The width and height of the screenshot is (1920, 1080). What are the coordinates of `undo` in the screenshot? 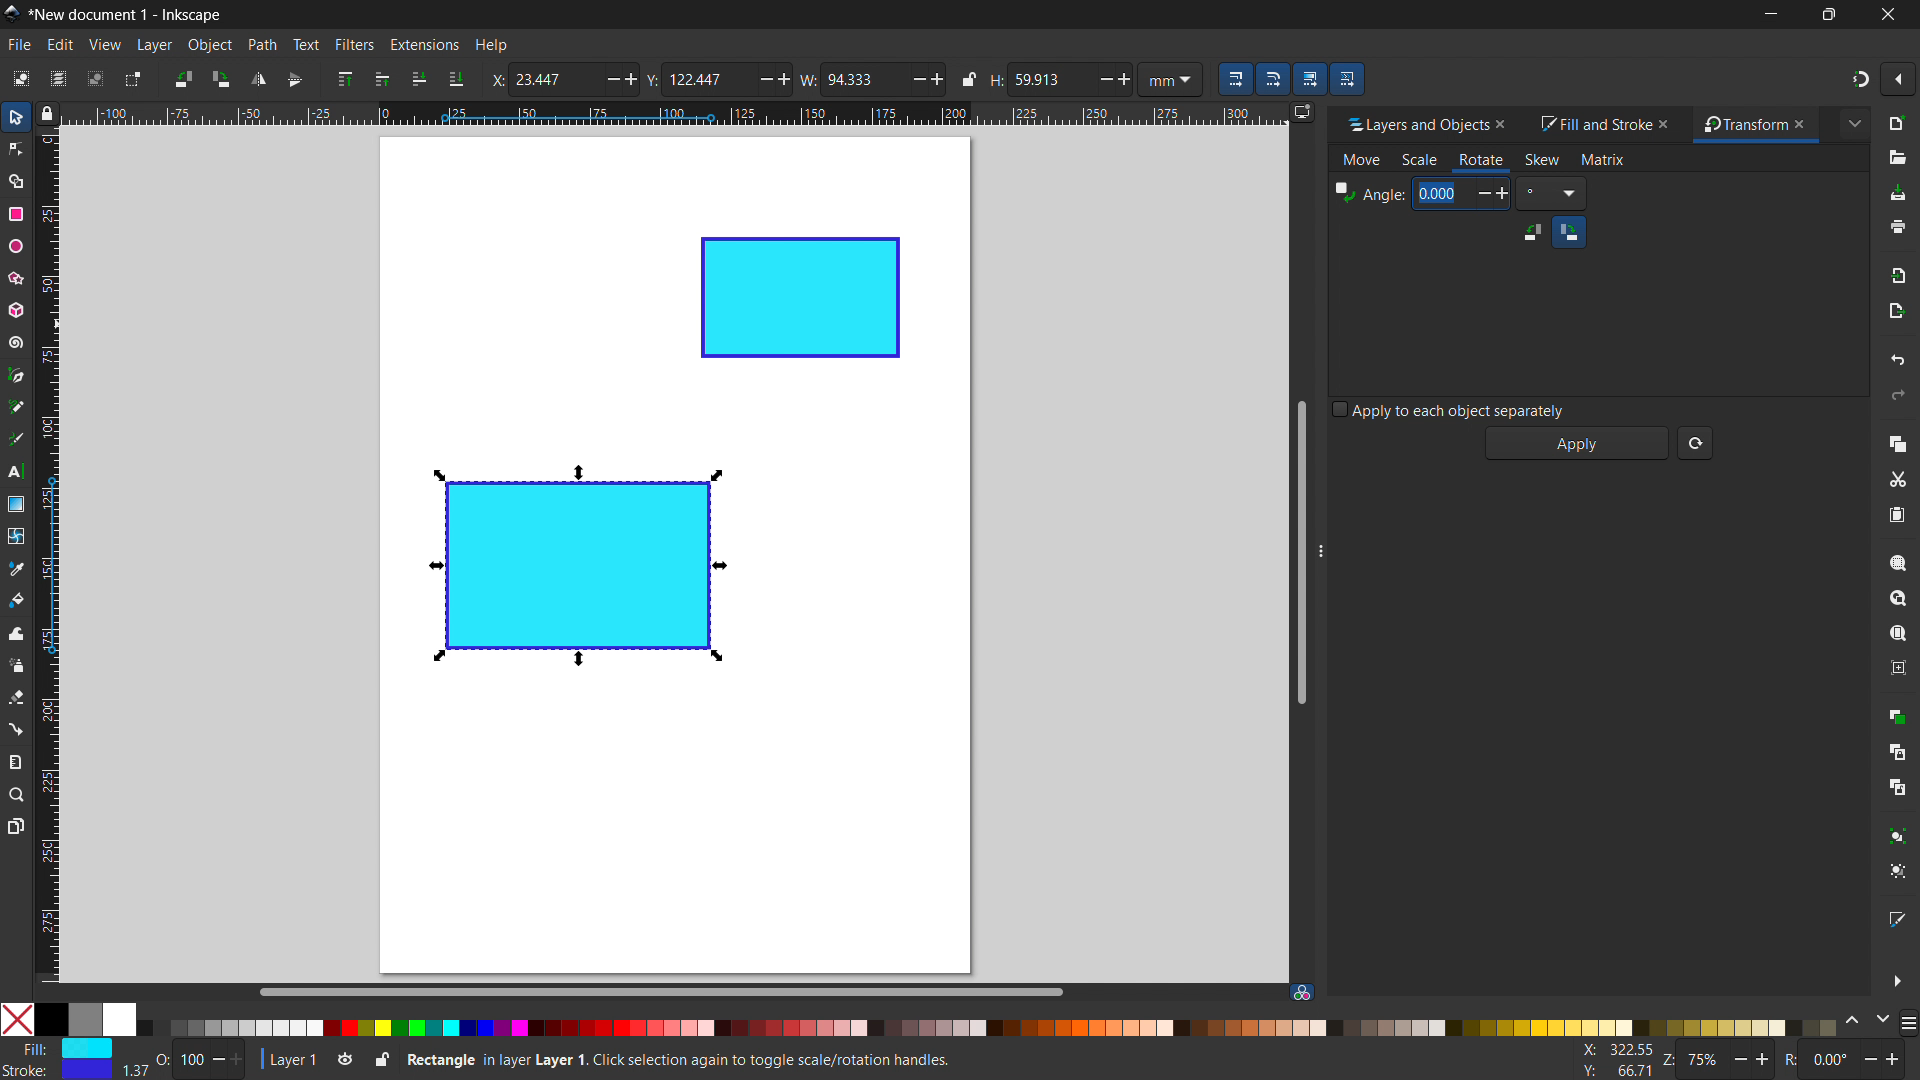 It's located at (1898, 359).